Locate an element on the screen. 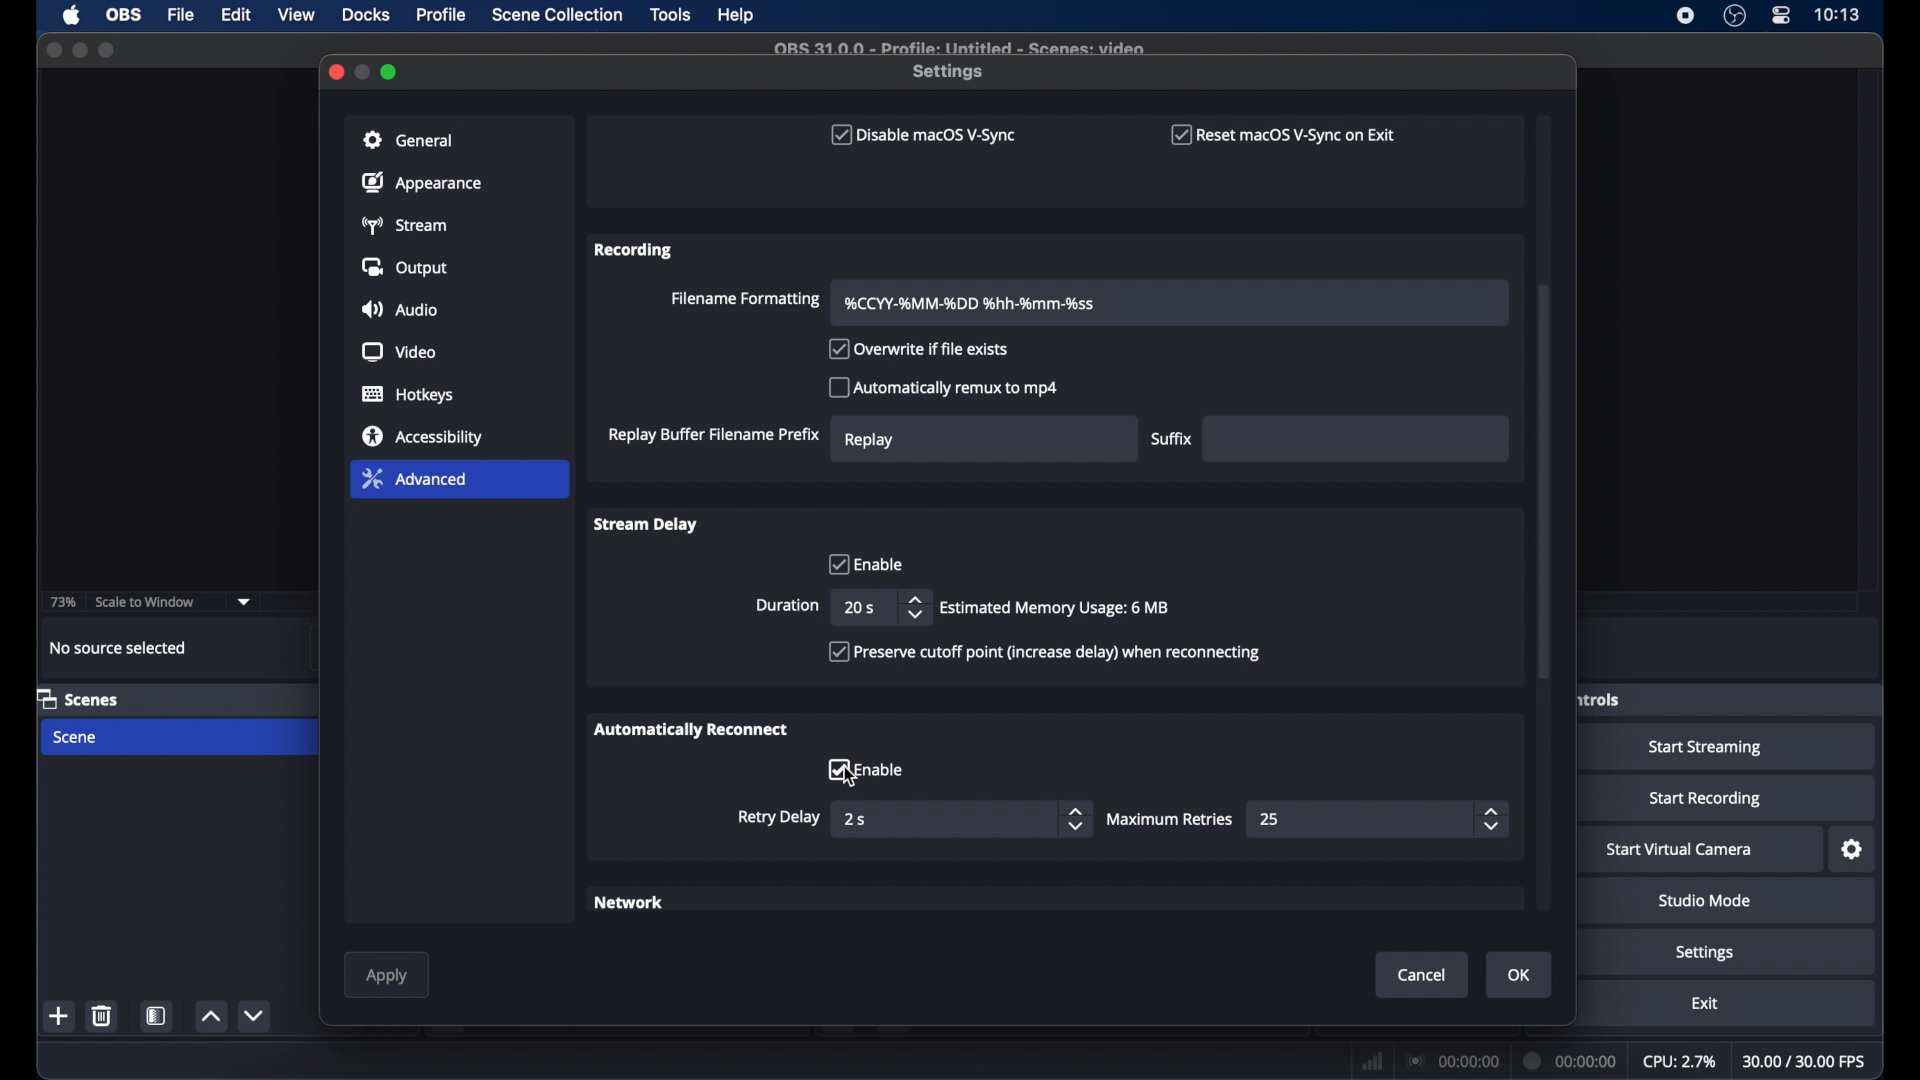 The width and height of the screenshot is (1920, 1080). stepper butons is located at coordinates (1492, 819).